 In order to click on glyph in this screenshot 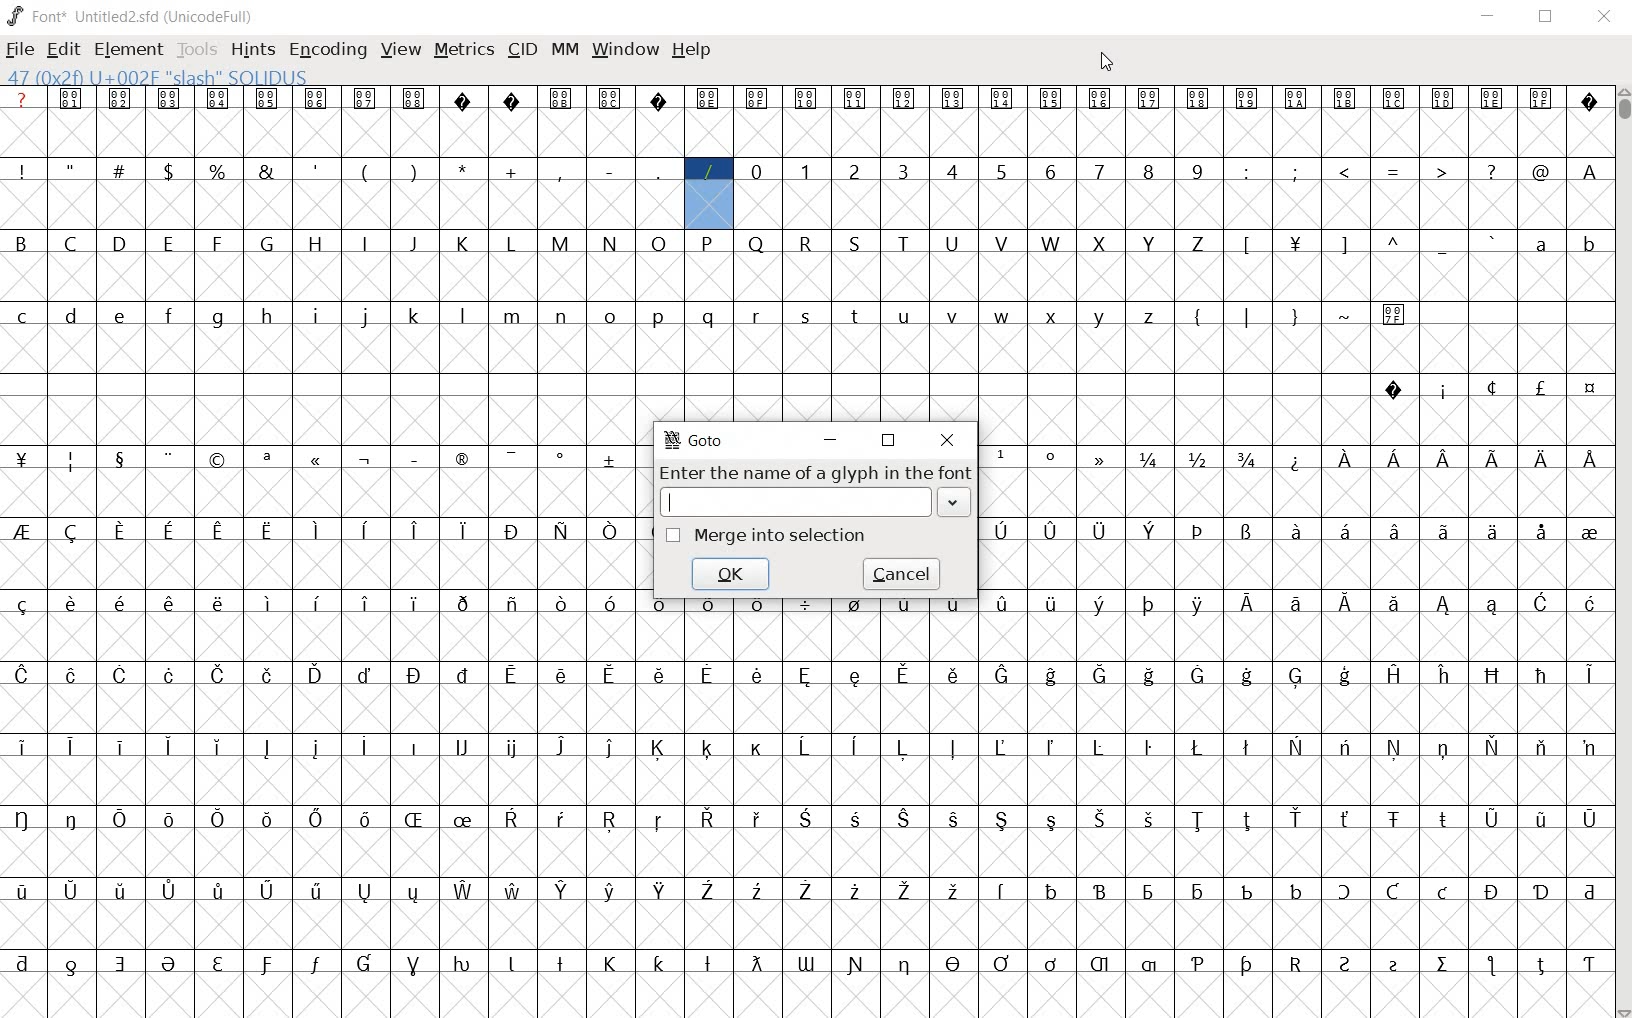, I will do `click(1540, 387)`.